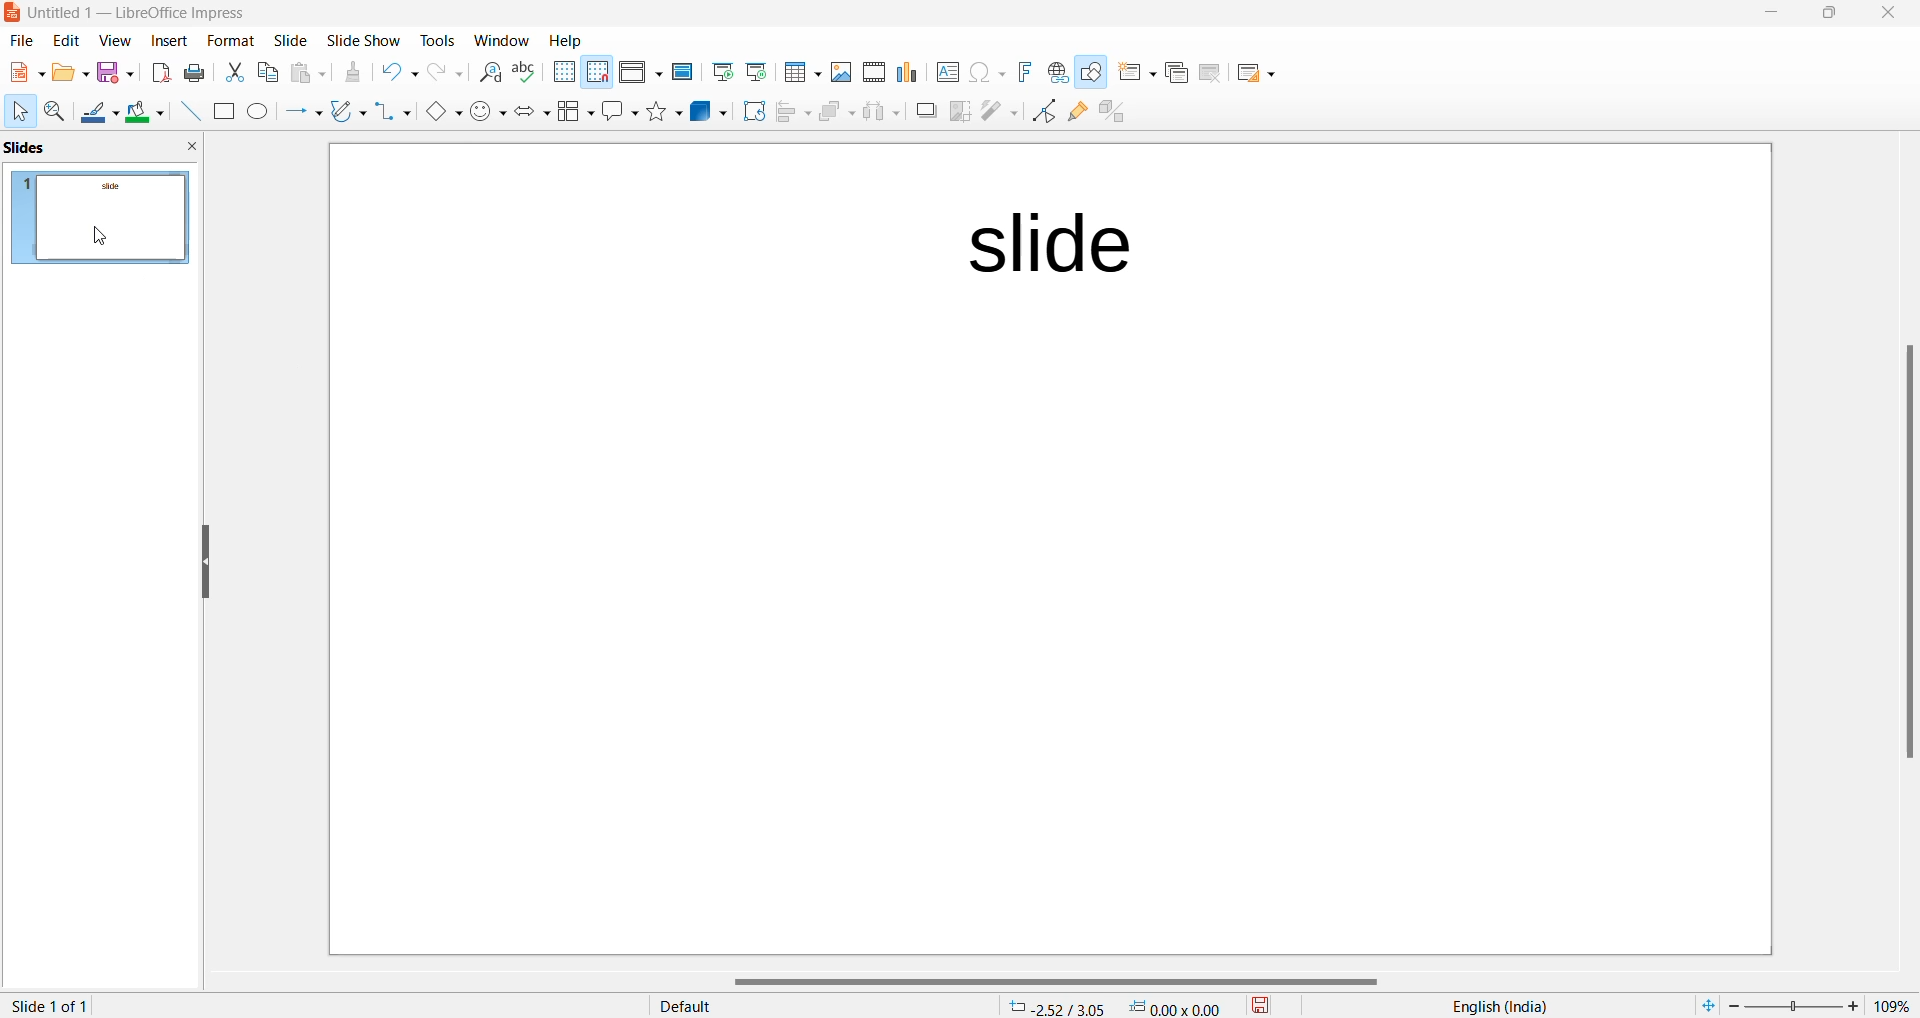 Image resolution: width=1920 pixels, height=1018 pixels. I want to click on slide, so click(293, 41).